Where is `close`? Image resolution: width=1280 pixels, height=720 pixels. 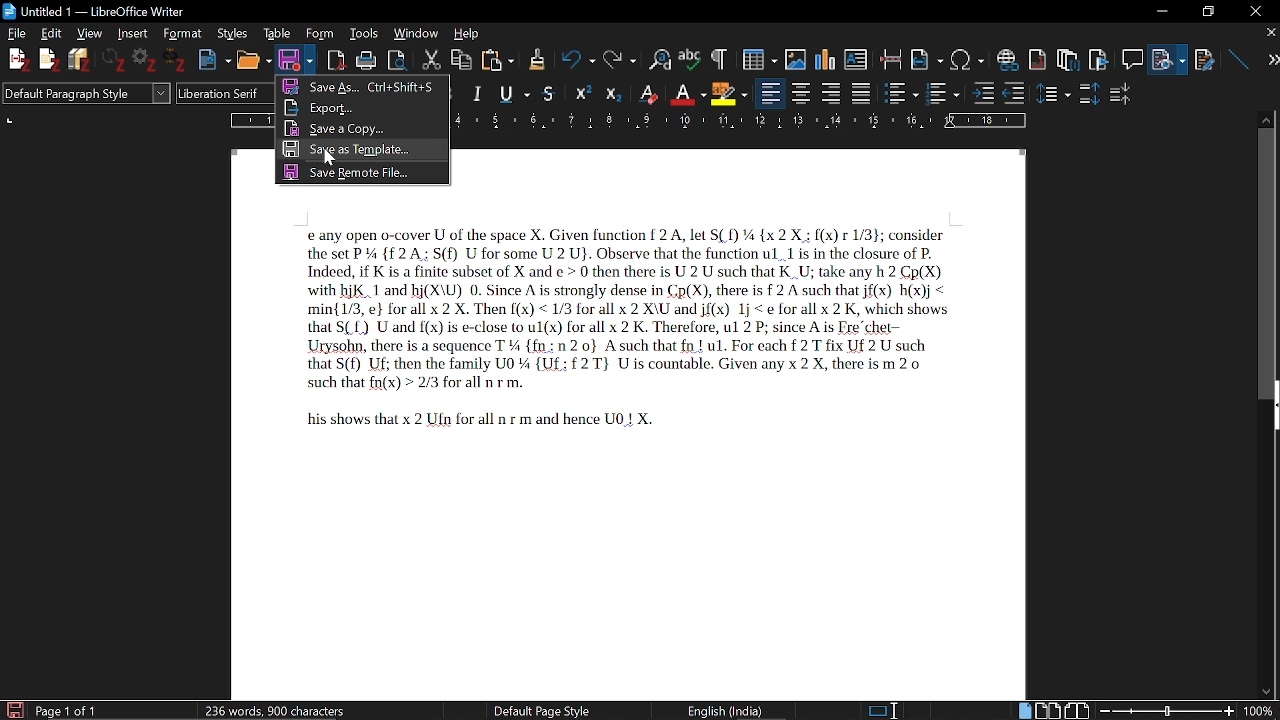
close is located at coordinates (1256, 10).